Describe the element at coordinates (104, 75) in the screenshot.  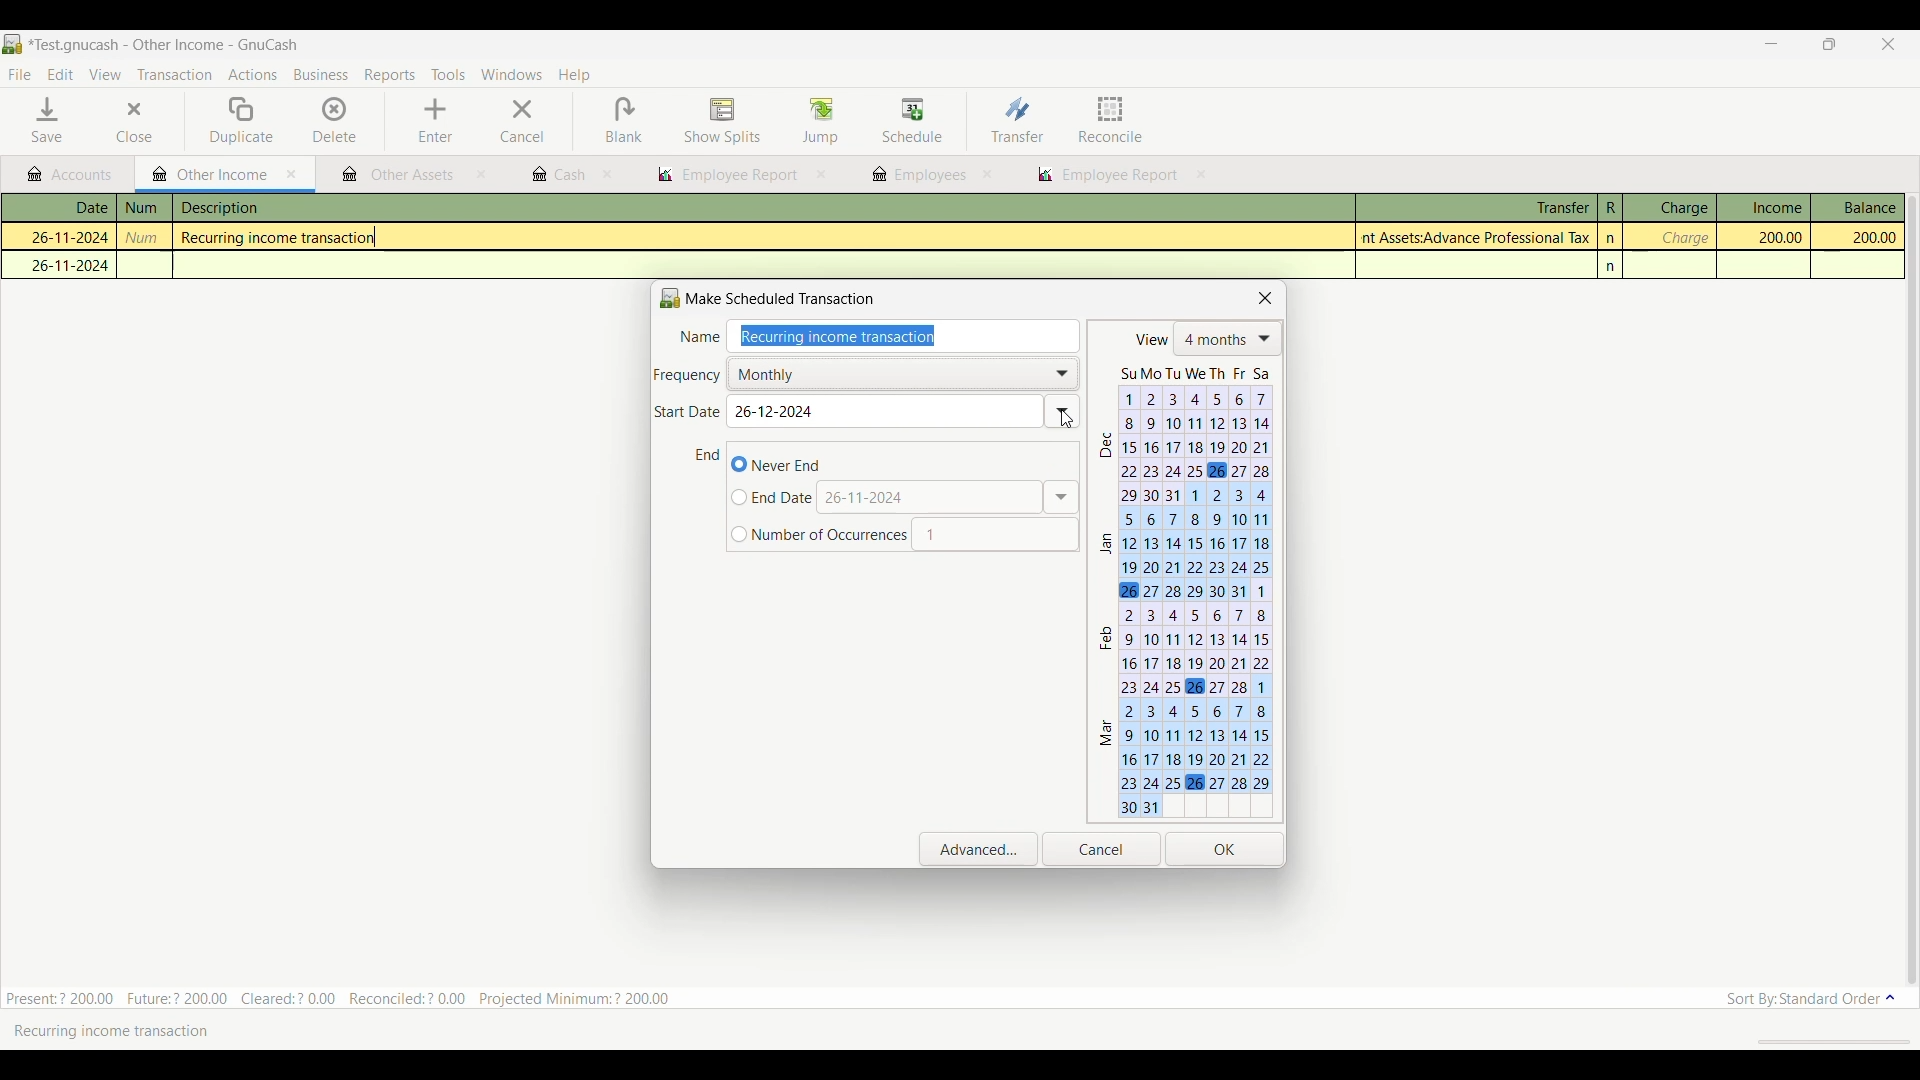
I see `View menu` at that location.